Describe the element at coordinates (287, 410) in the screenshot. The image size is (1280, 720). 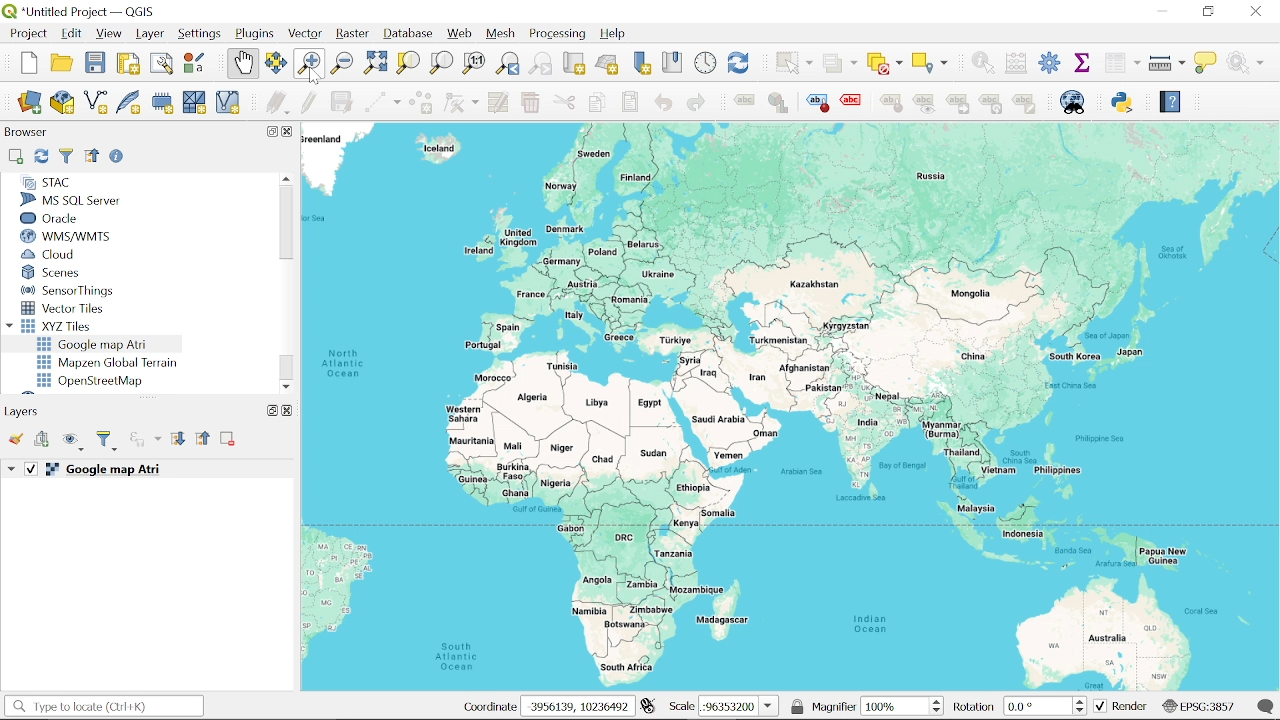
I see `Close` at that location.